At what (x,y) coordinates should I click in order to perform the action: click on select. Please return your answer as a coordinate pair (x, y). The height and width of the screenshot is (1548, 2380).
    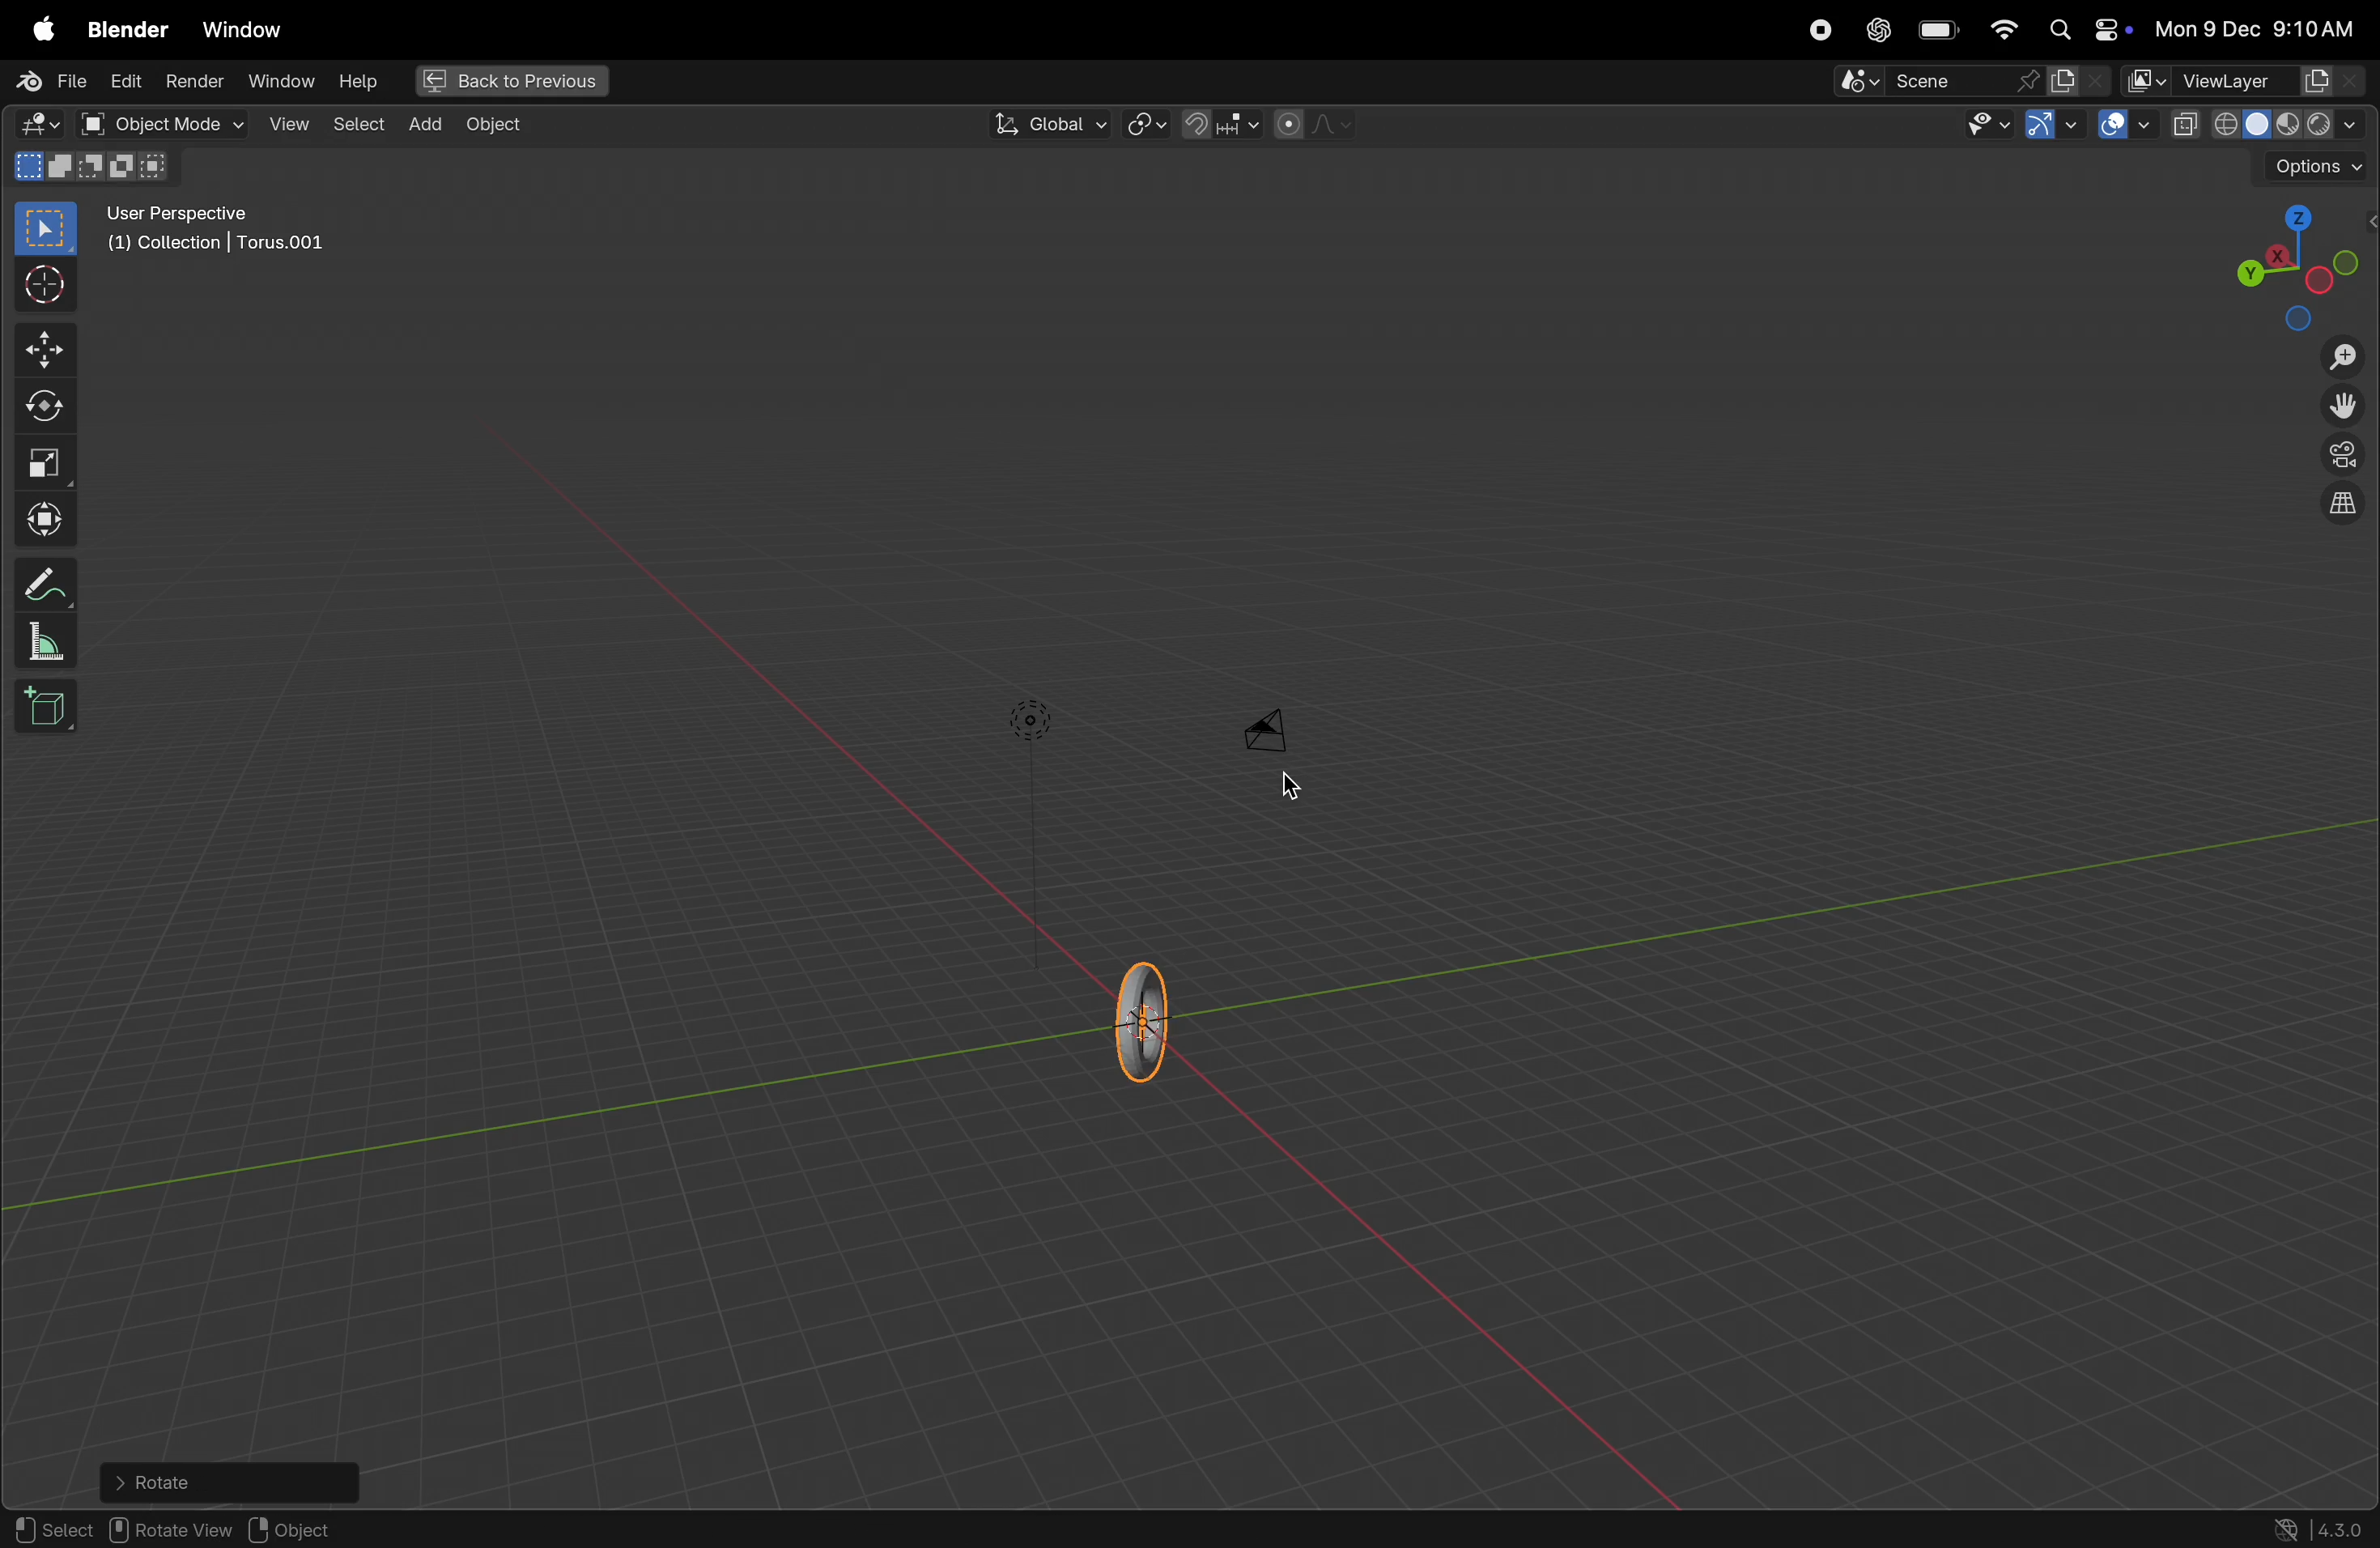
    Looking at the image, I should click on (356, 121).